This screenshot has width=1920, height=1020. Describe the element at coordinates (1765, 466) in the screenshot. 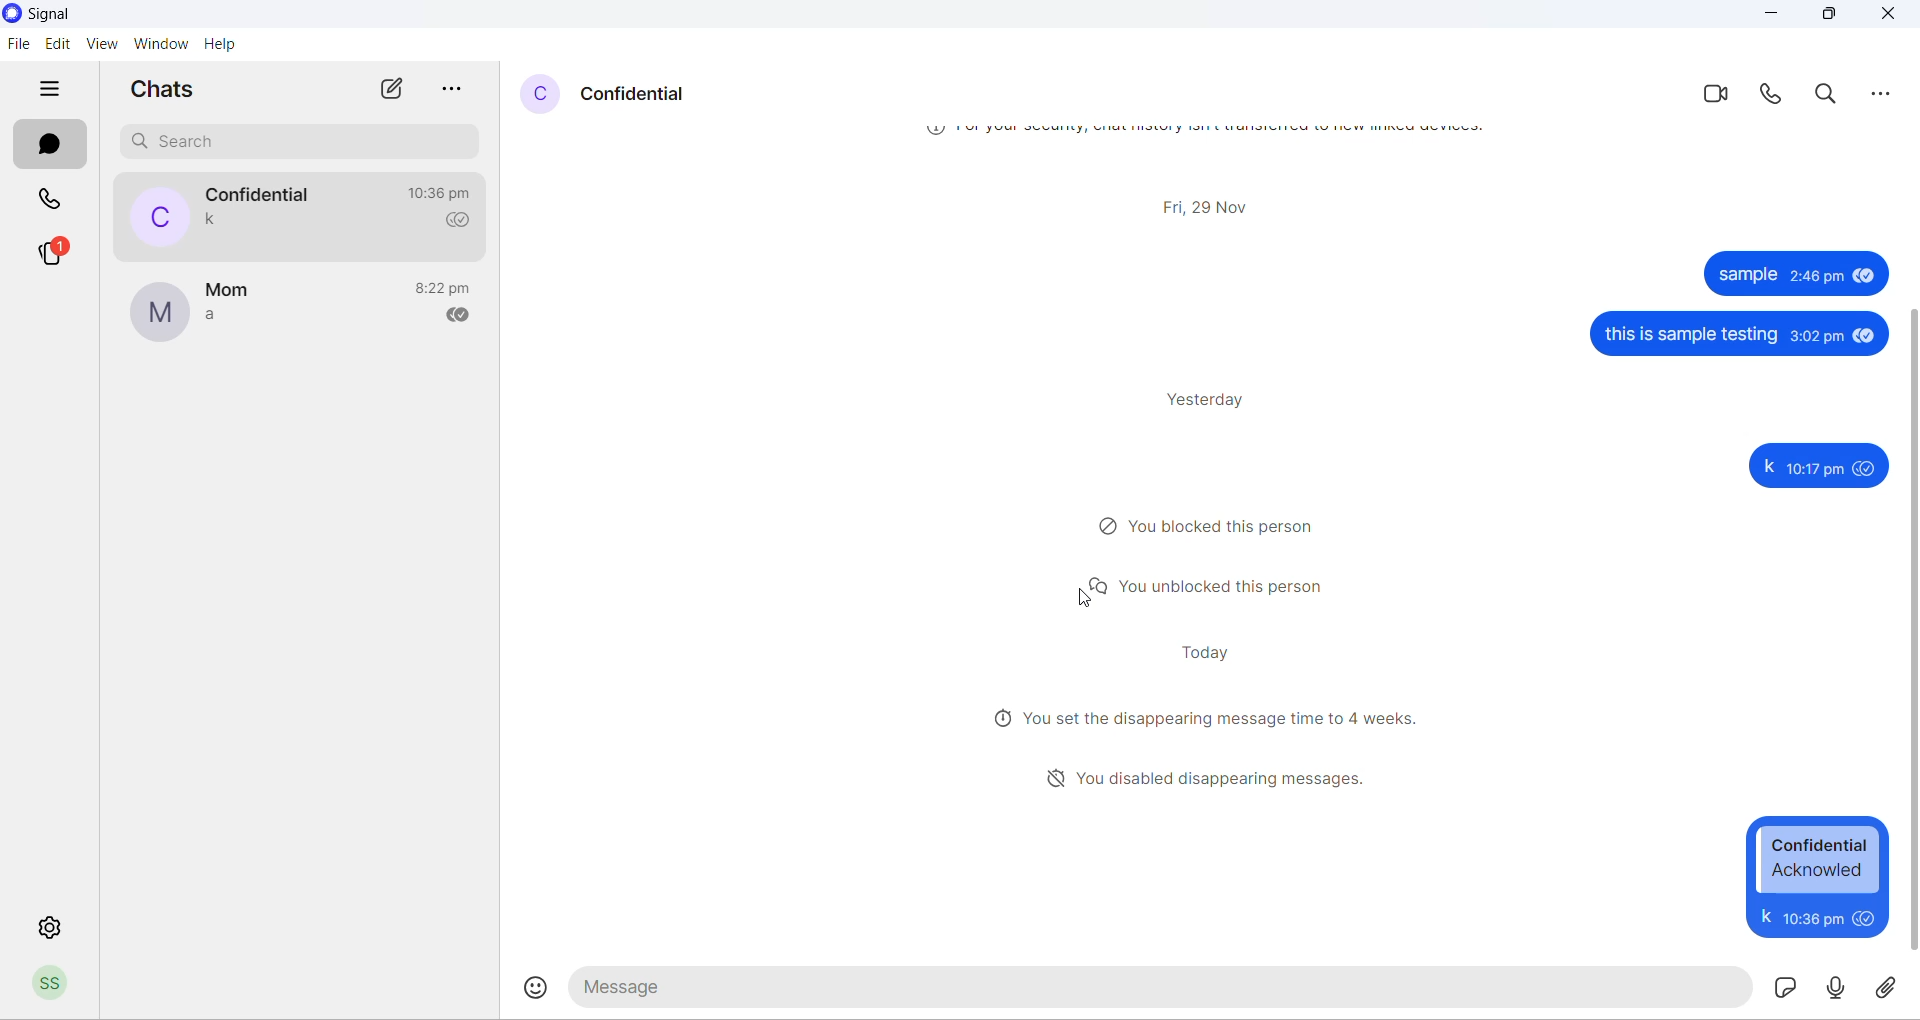

I see `k` at that location.